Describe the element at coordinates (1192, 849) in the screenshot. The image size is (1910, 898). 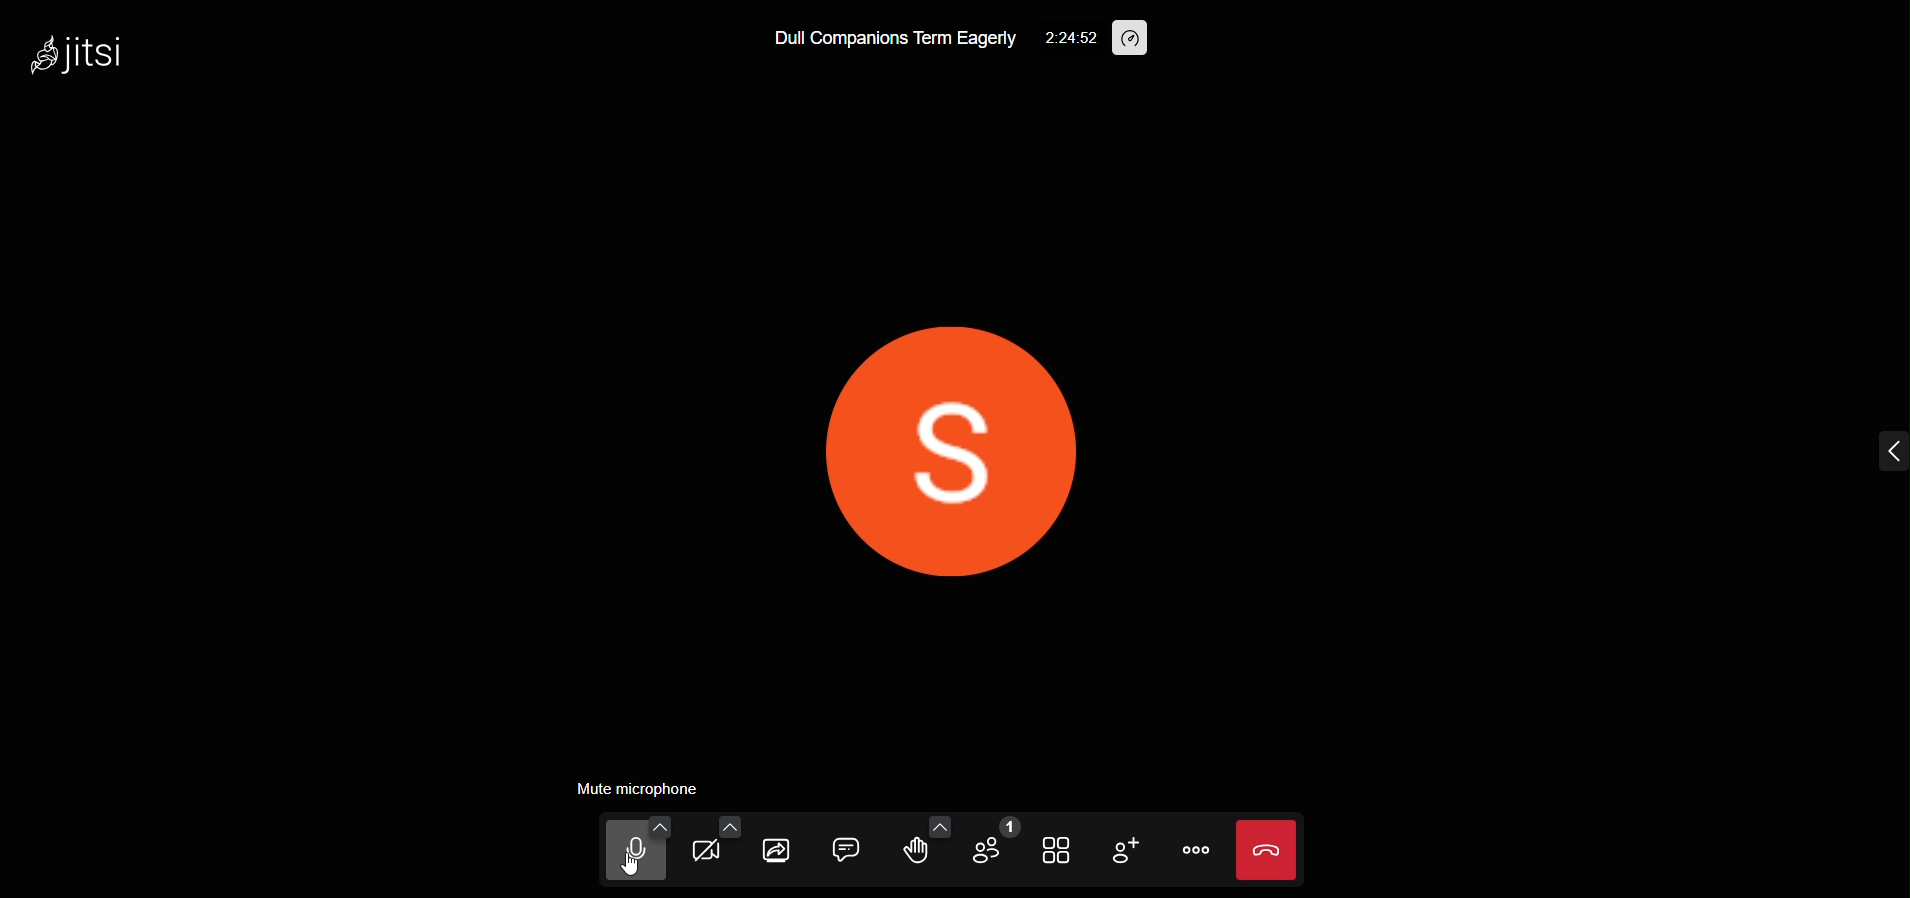
I see `more` at that location.